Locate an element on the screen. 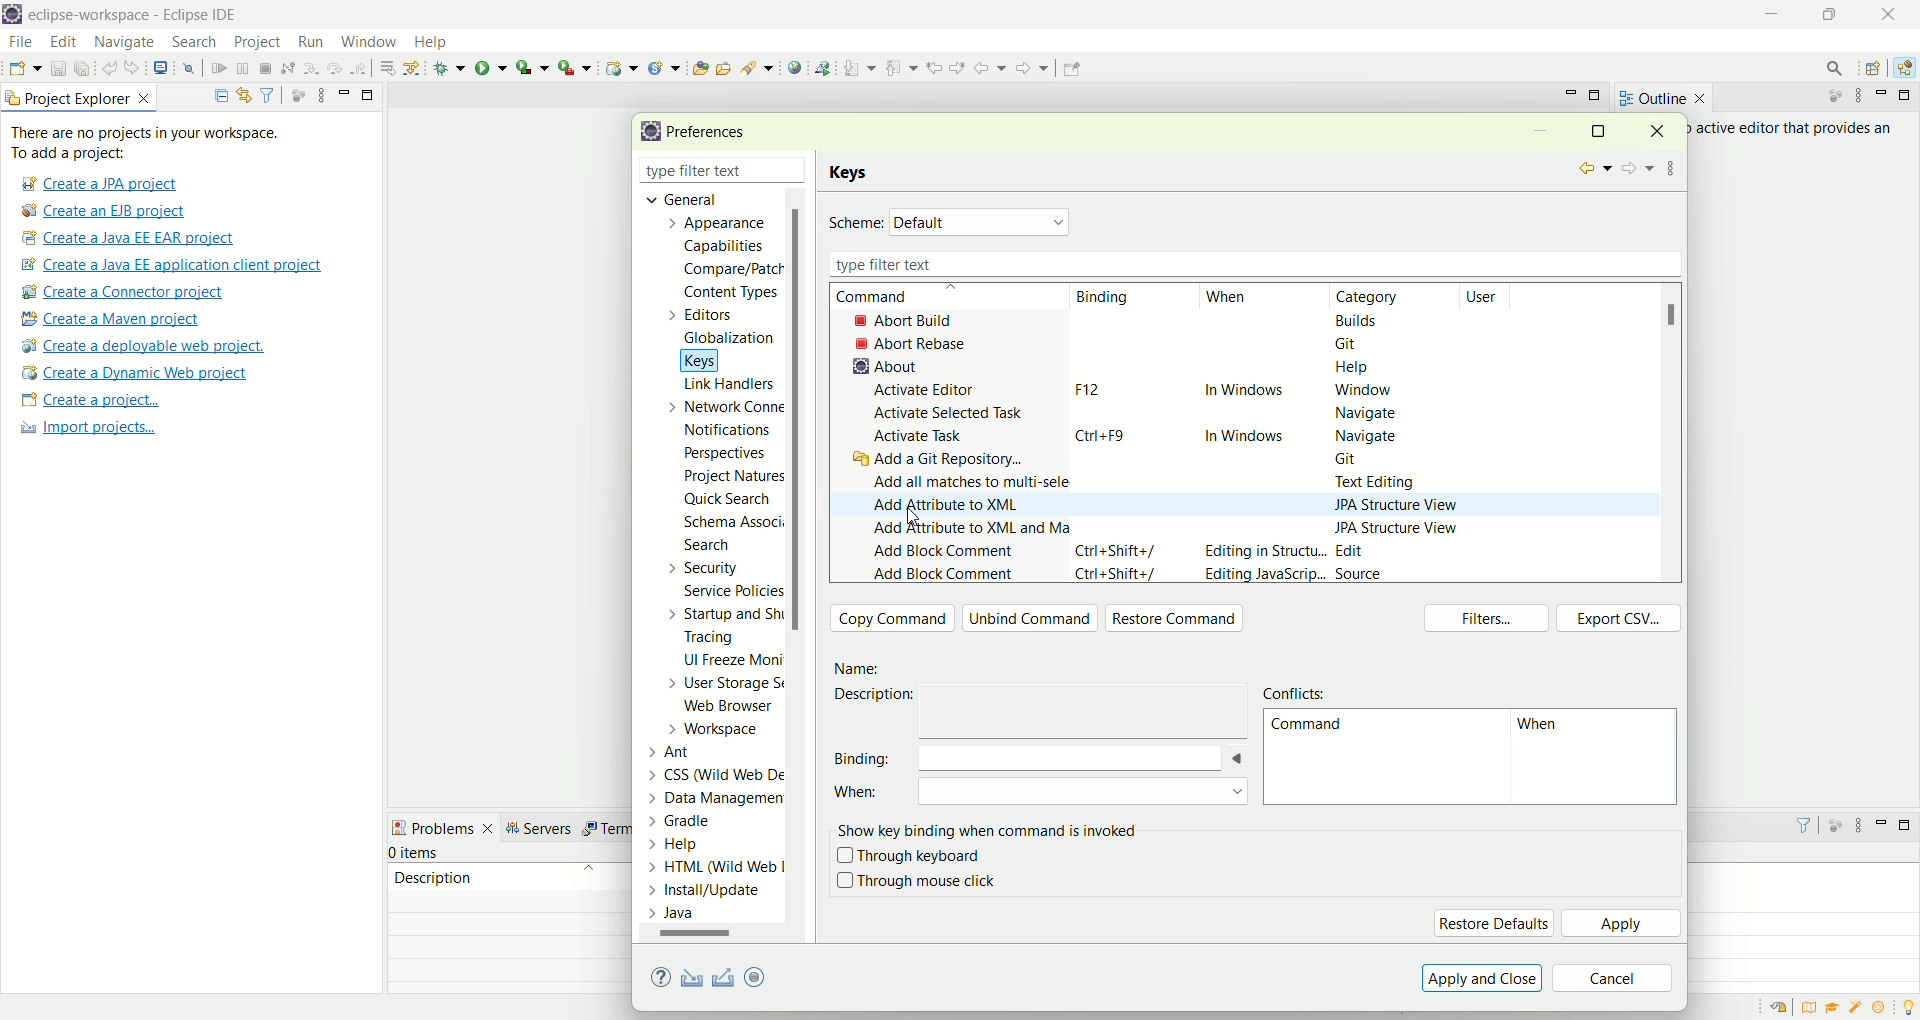  apply is located at coordinates (1623, 925).